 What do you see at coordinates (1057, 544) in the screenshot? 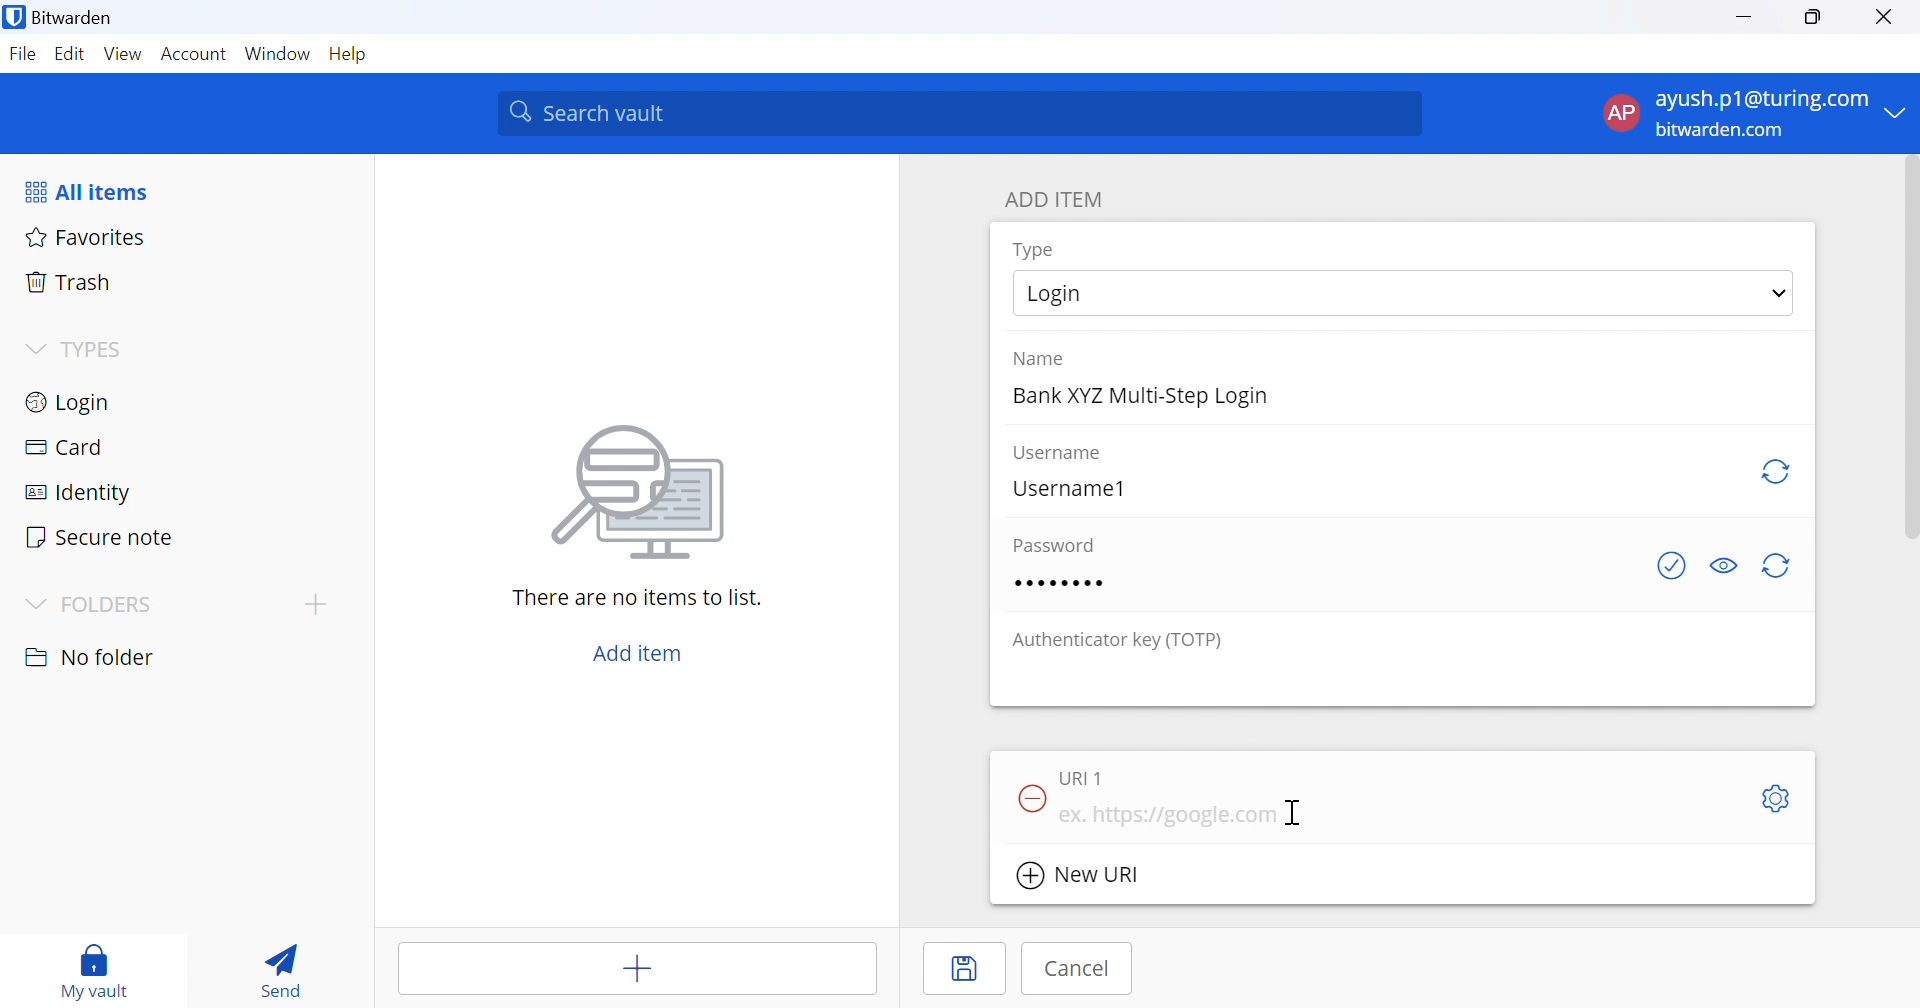
I see `Password` at bounding box center [1057, 544].